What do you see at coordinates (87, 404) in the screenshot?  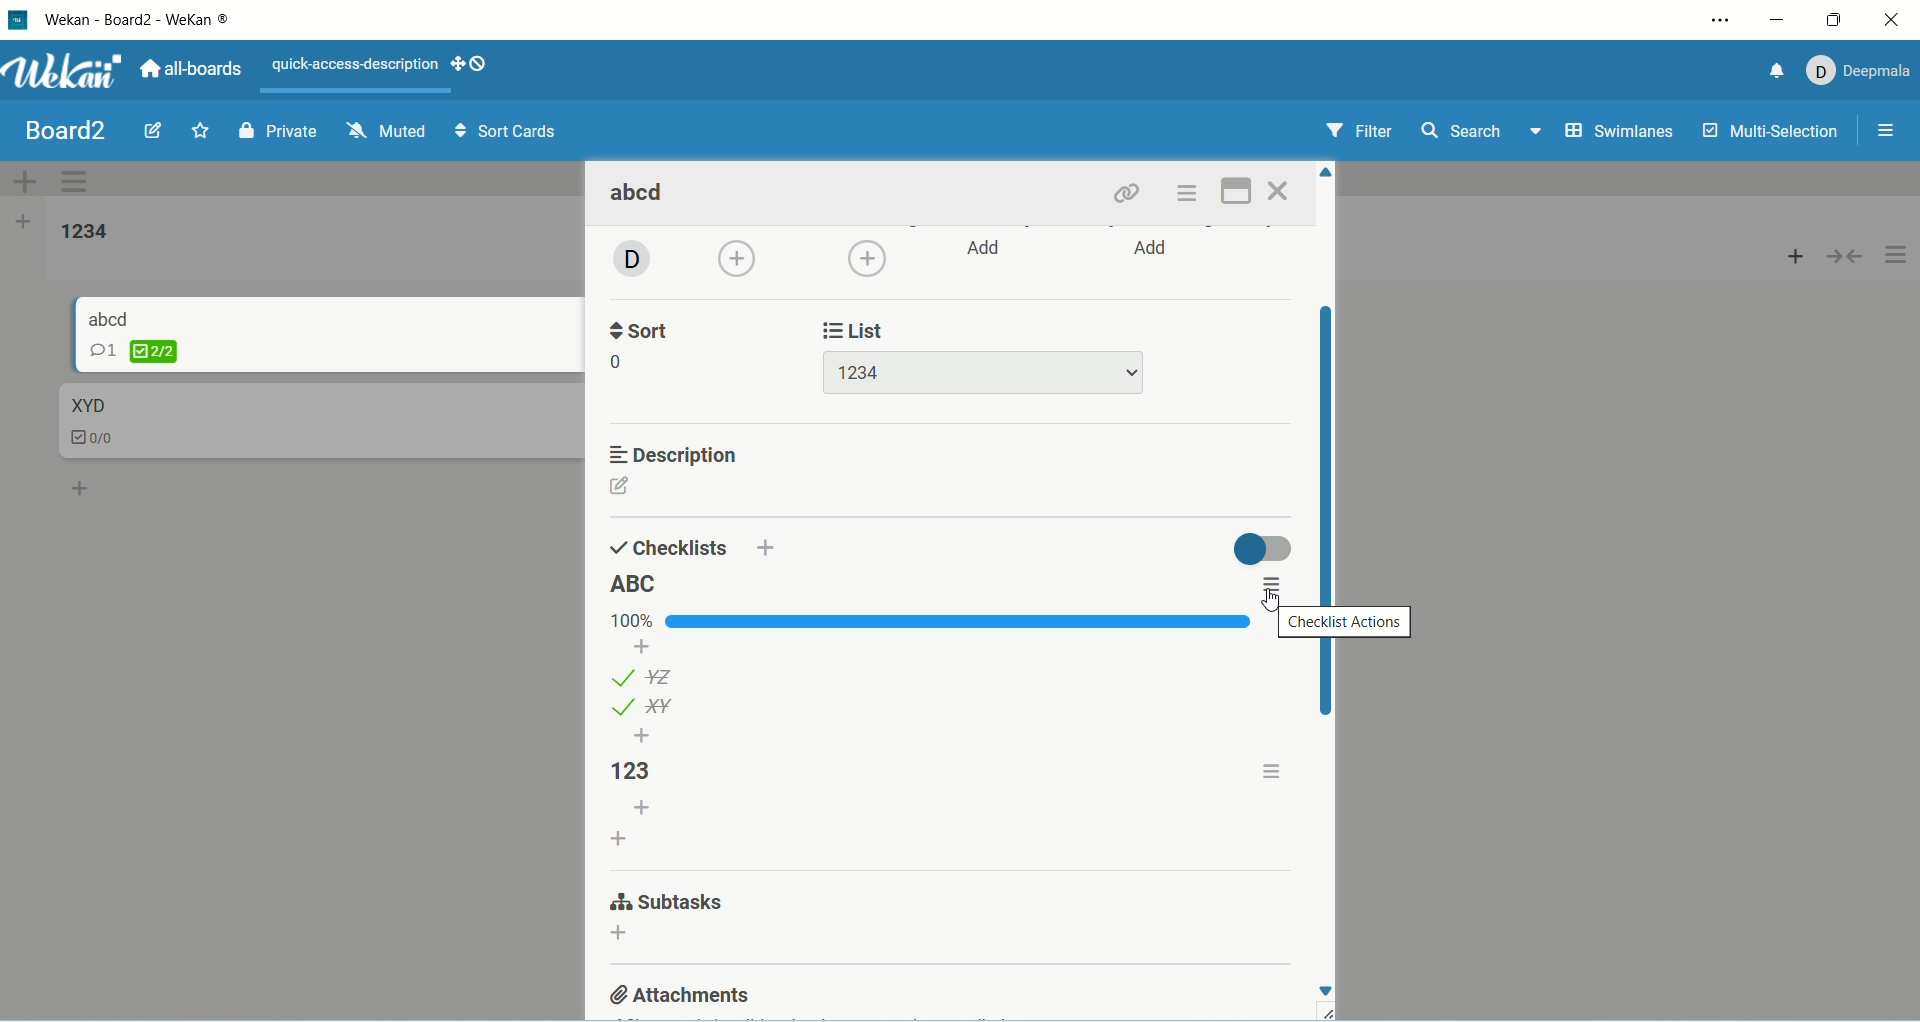 I see `card title` at bounding box center [87, 404].